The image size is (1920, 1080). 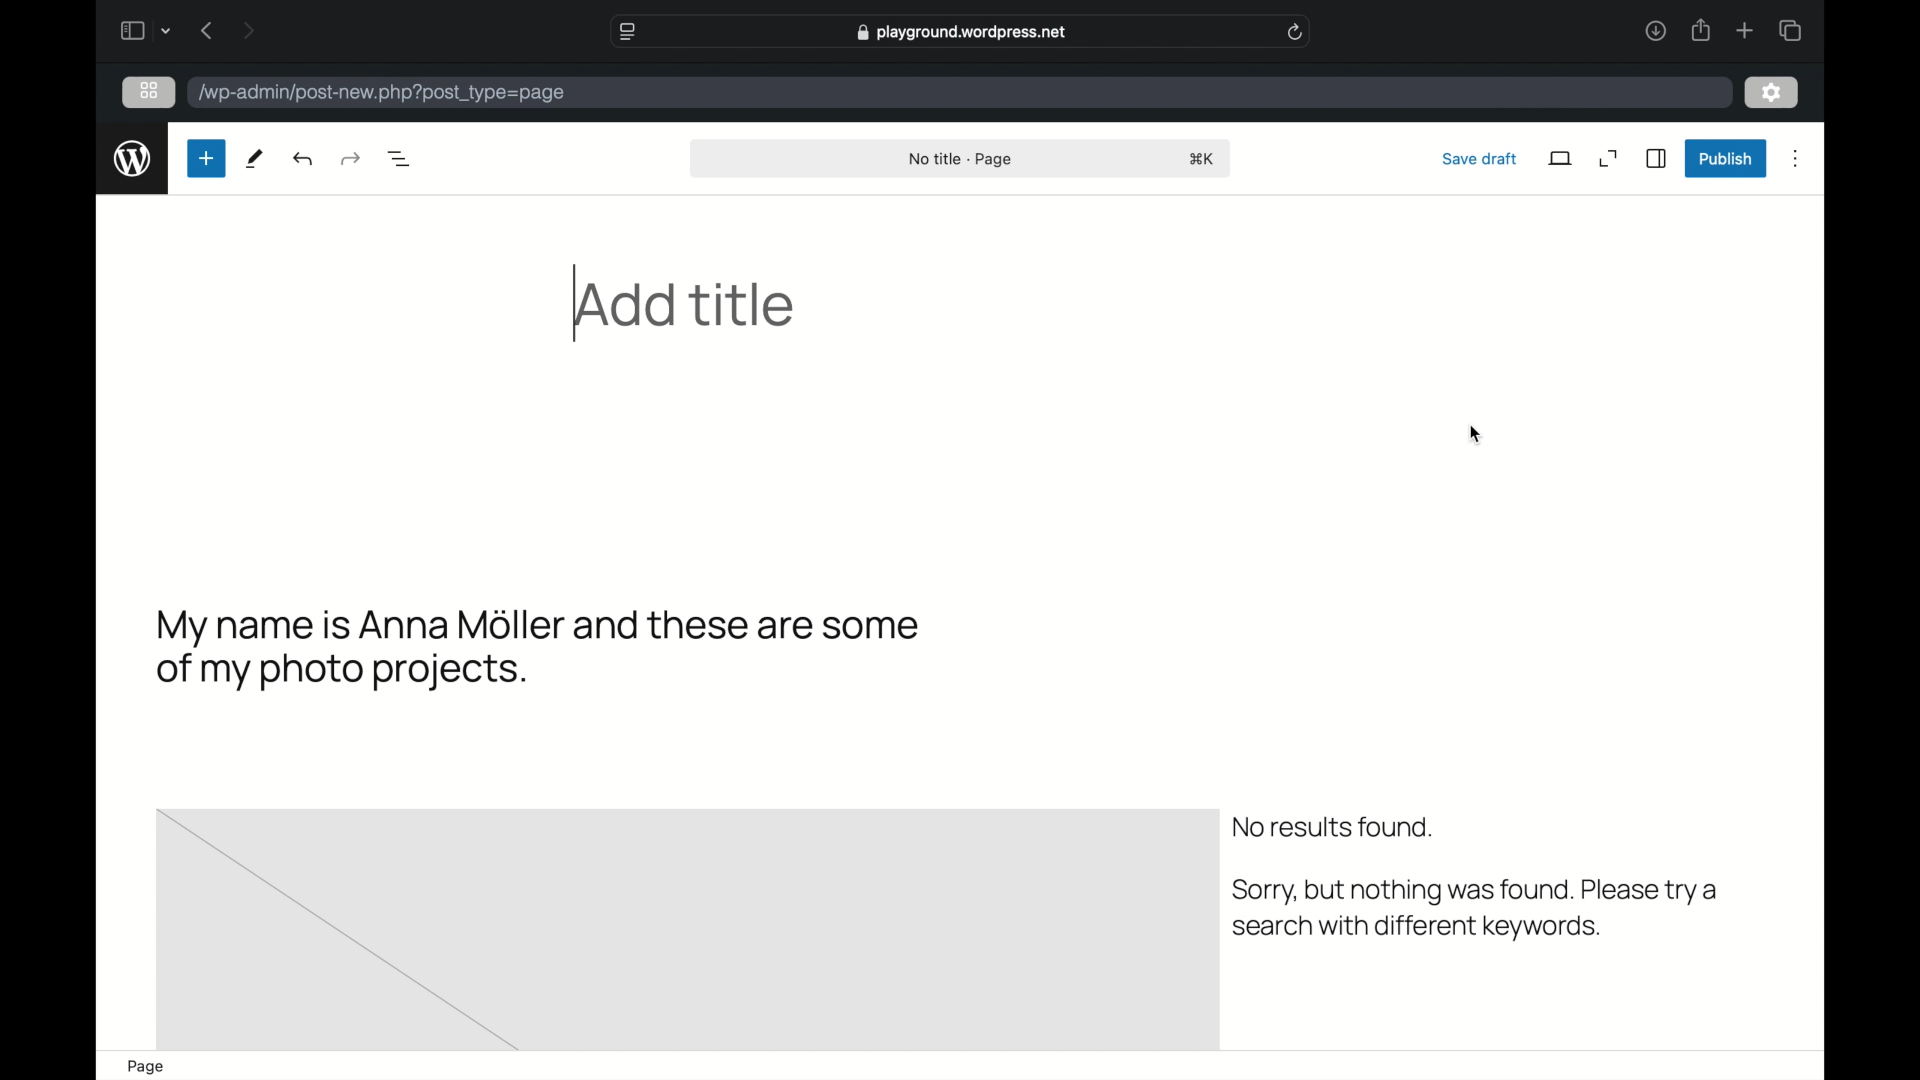 I want to click on share, so click(x=1699, y=31).